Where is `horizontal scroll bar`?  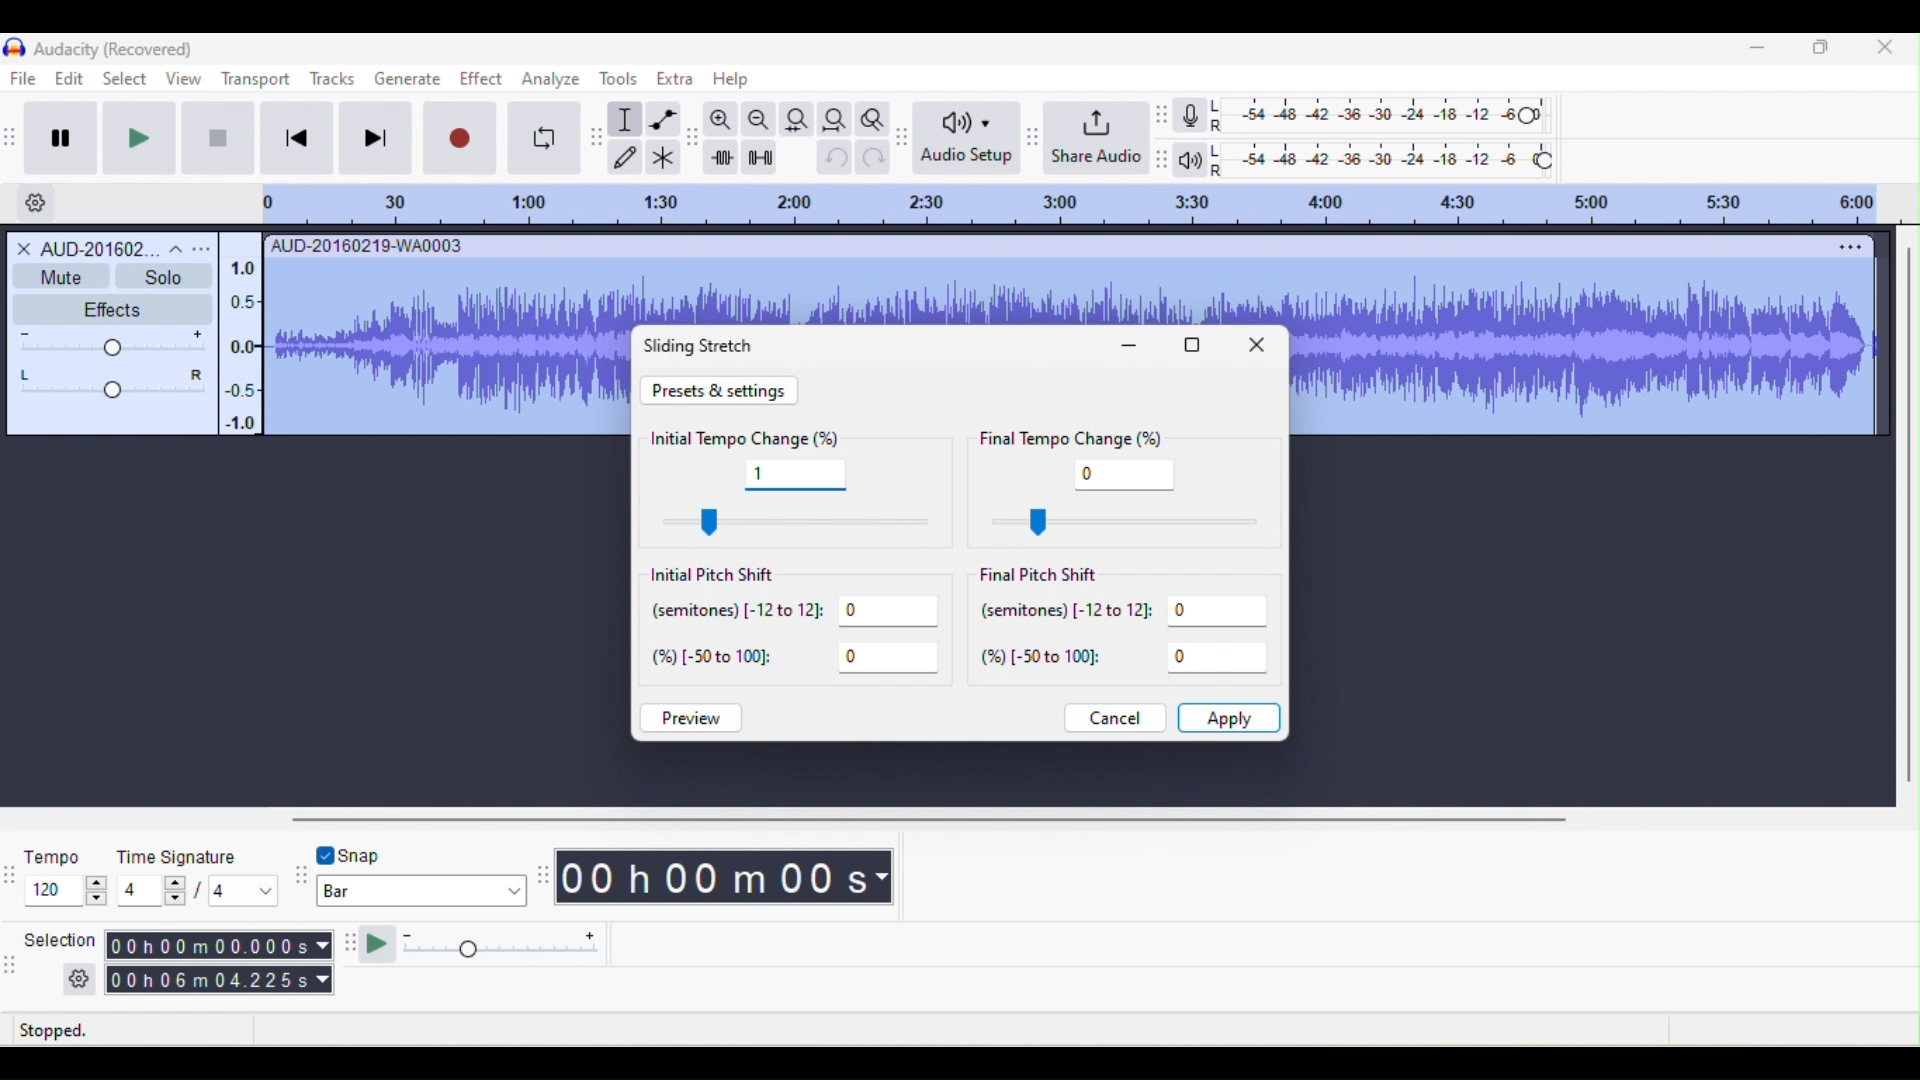 horizontal scroll bar is located at coordinates (950, 818).